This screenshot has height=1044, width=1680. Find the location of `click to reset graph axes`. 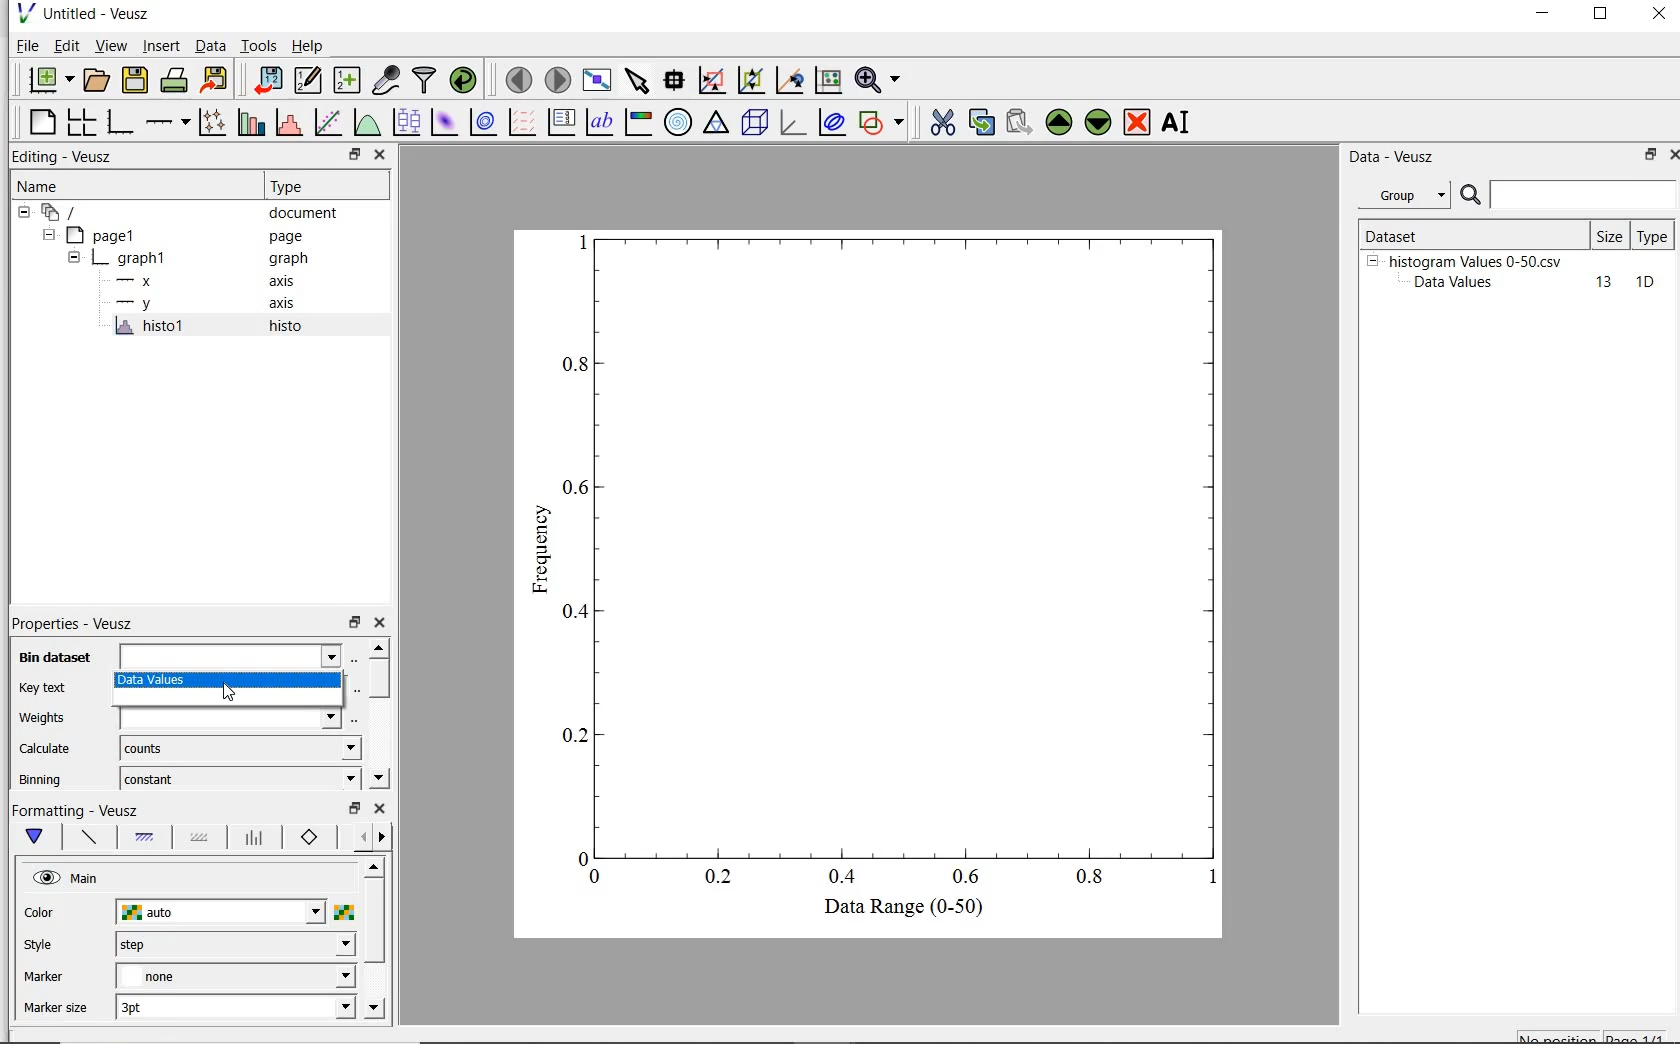

click to reset graph axes is located at coordinates (711, 80).